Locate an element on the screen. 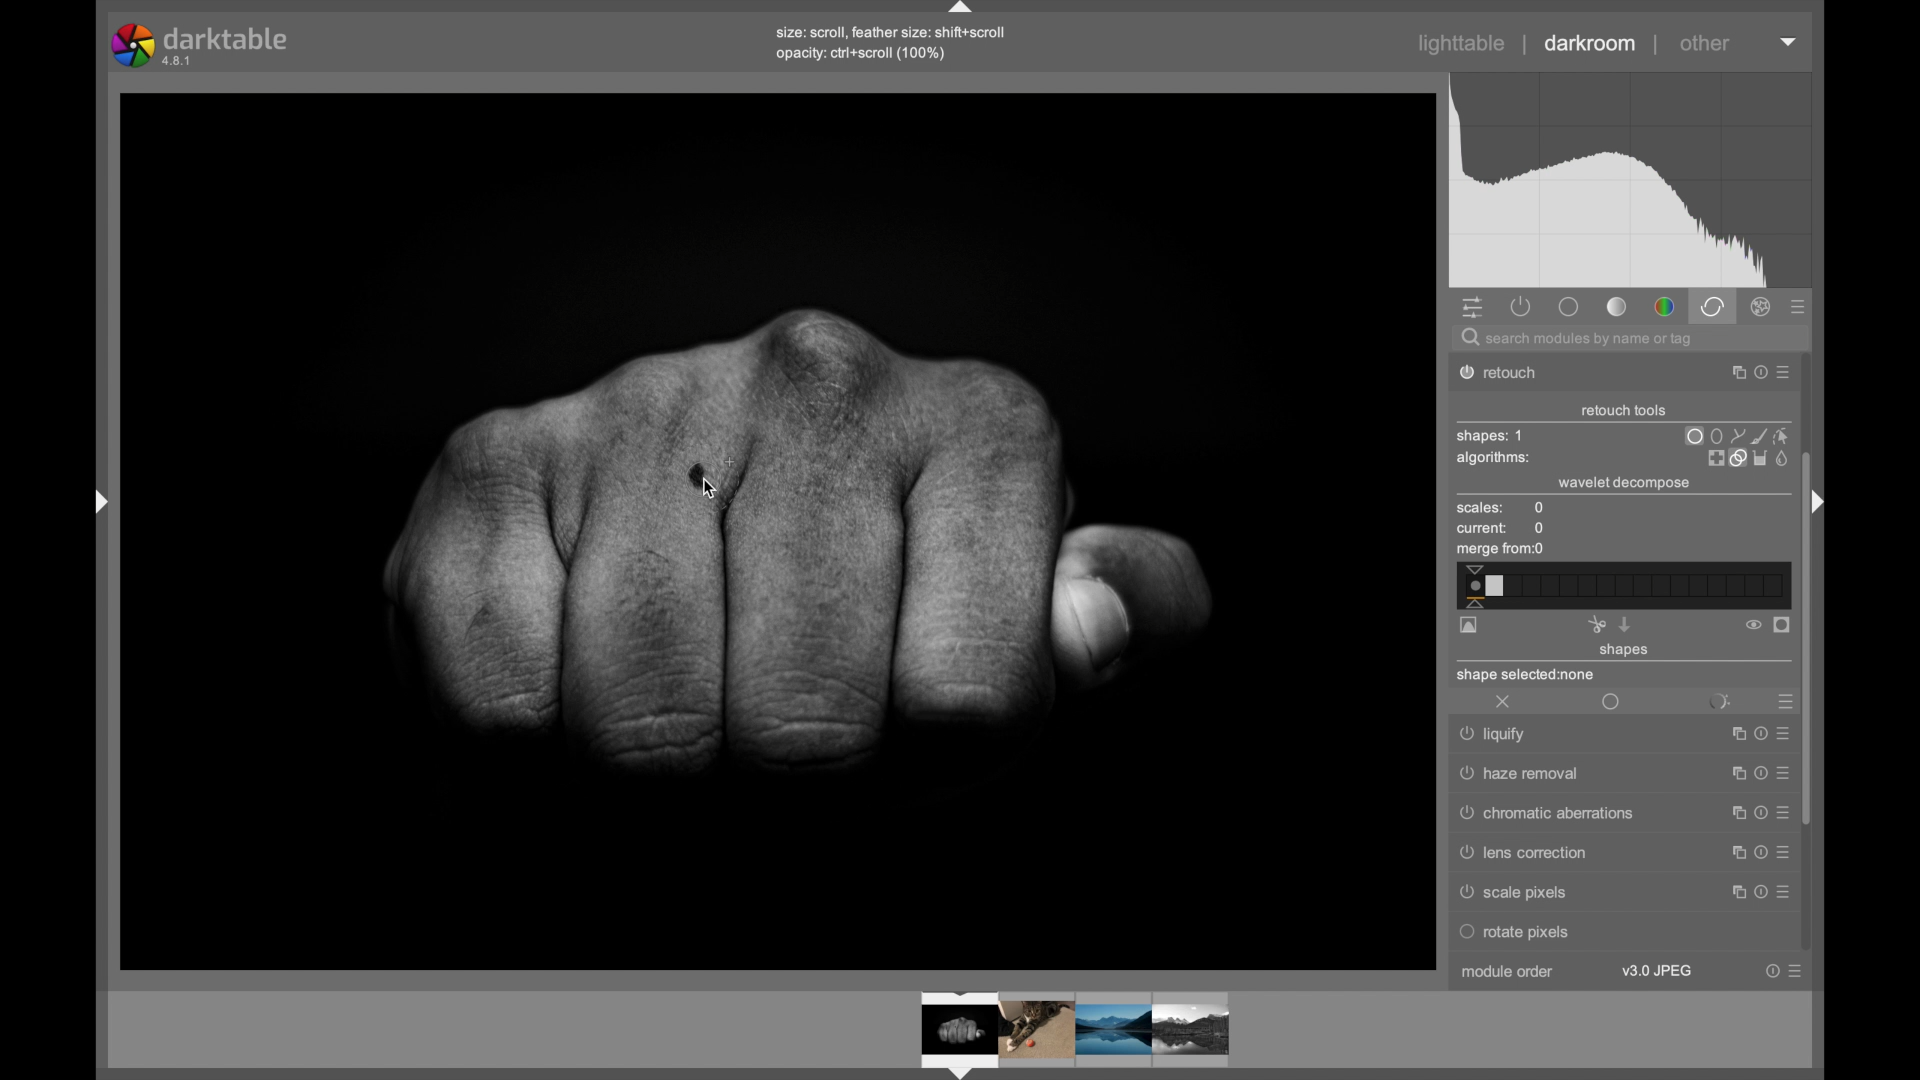  uniformly is located at coordinates (1612, 703).